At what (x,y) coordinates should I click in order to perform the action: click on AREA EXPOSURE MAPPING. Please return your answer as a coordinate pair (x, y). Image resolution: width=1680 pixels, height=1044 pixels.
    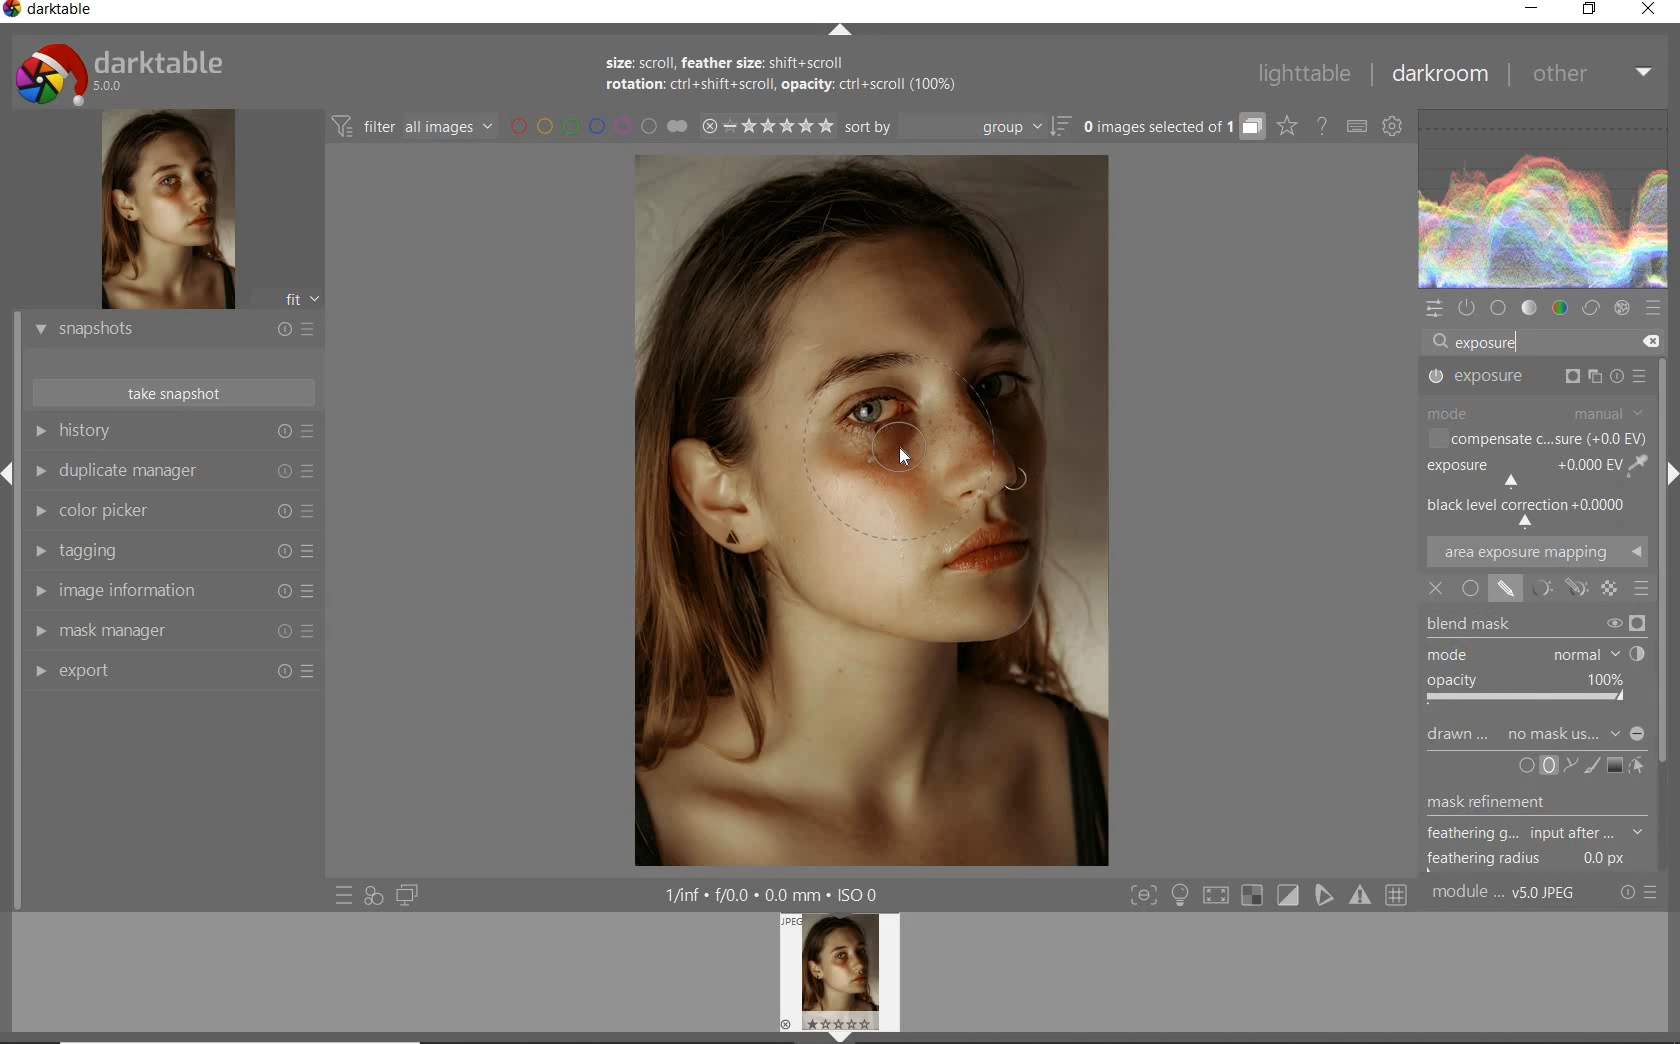
    Looking at the image, I should click on (1535, 553).